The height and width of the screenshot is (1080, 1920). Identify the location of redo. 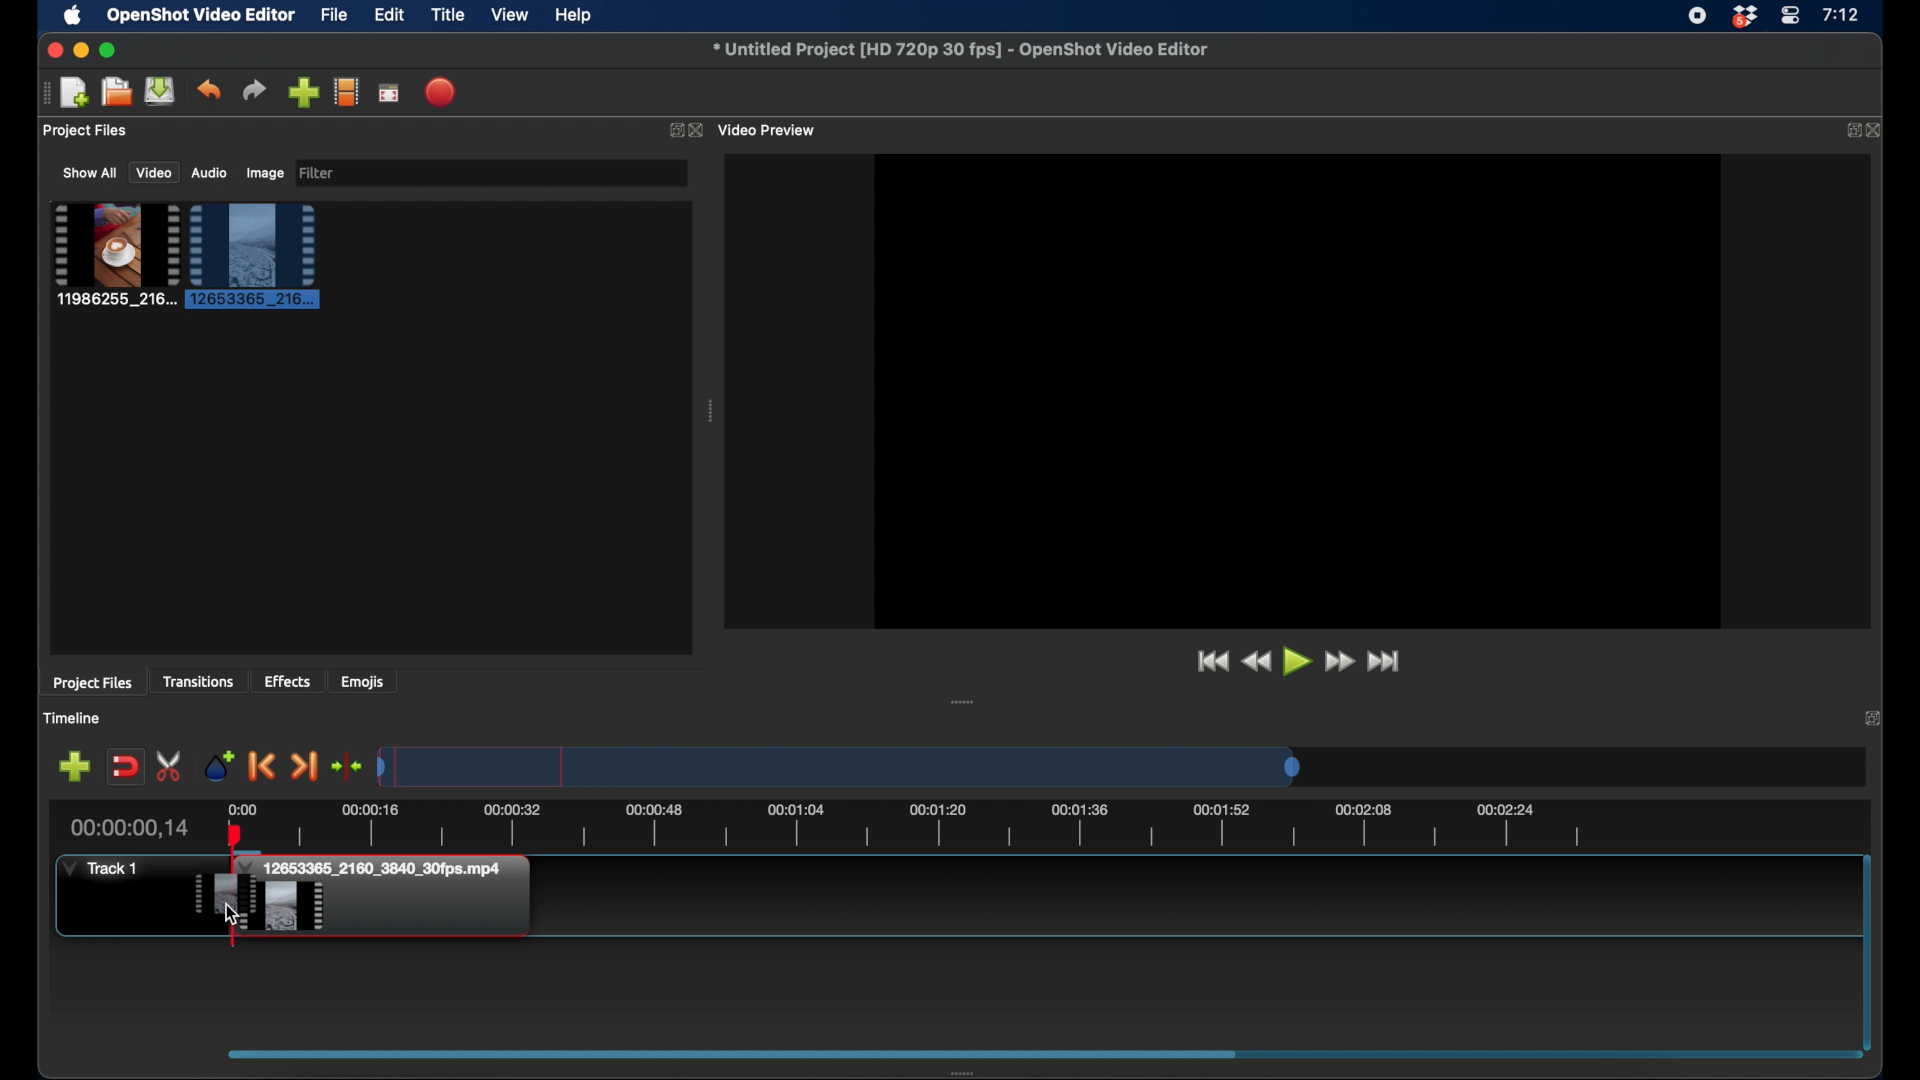
(254, 90).